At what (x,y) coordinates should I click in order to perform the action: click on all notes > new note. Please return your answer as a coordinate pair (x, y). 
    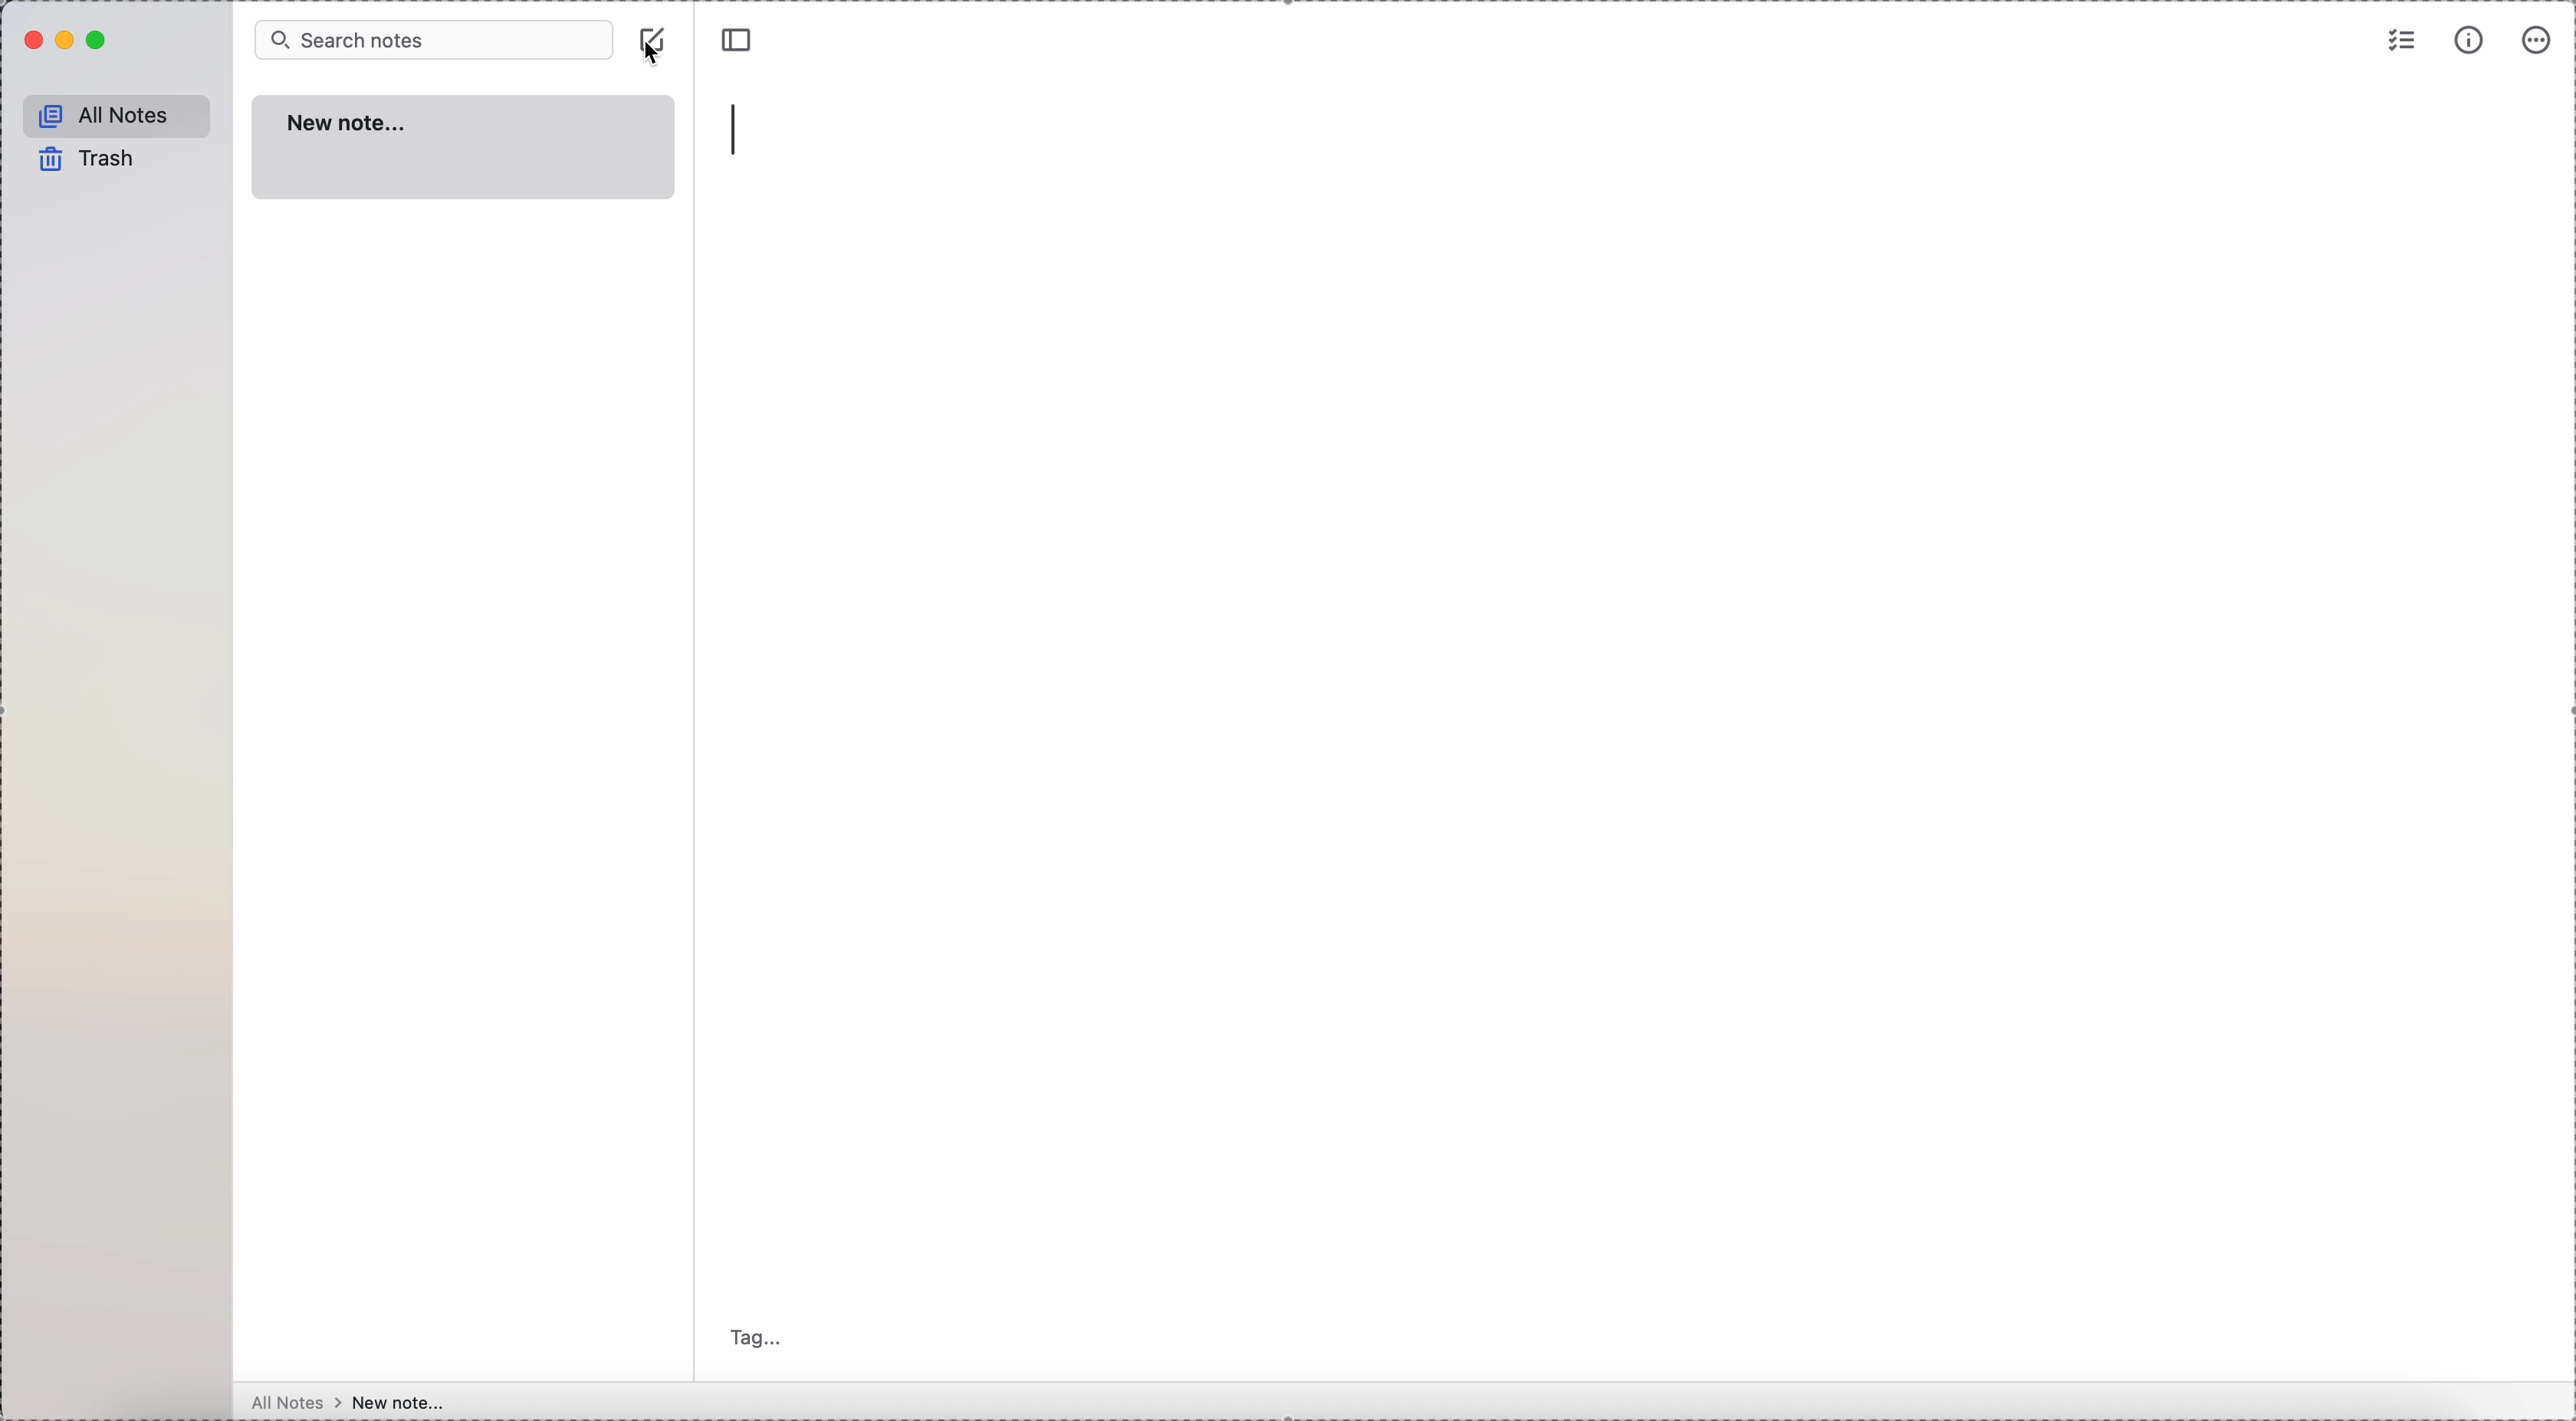
    Looking at the image, I should click on (351, 1400).